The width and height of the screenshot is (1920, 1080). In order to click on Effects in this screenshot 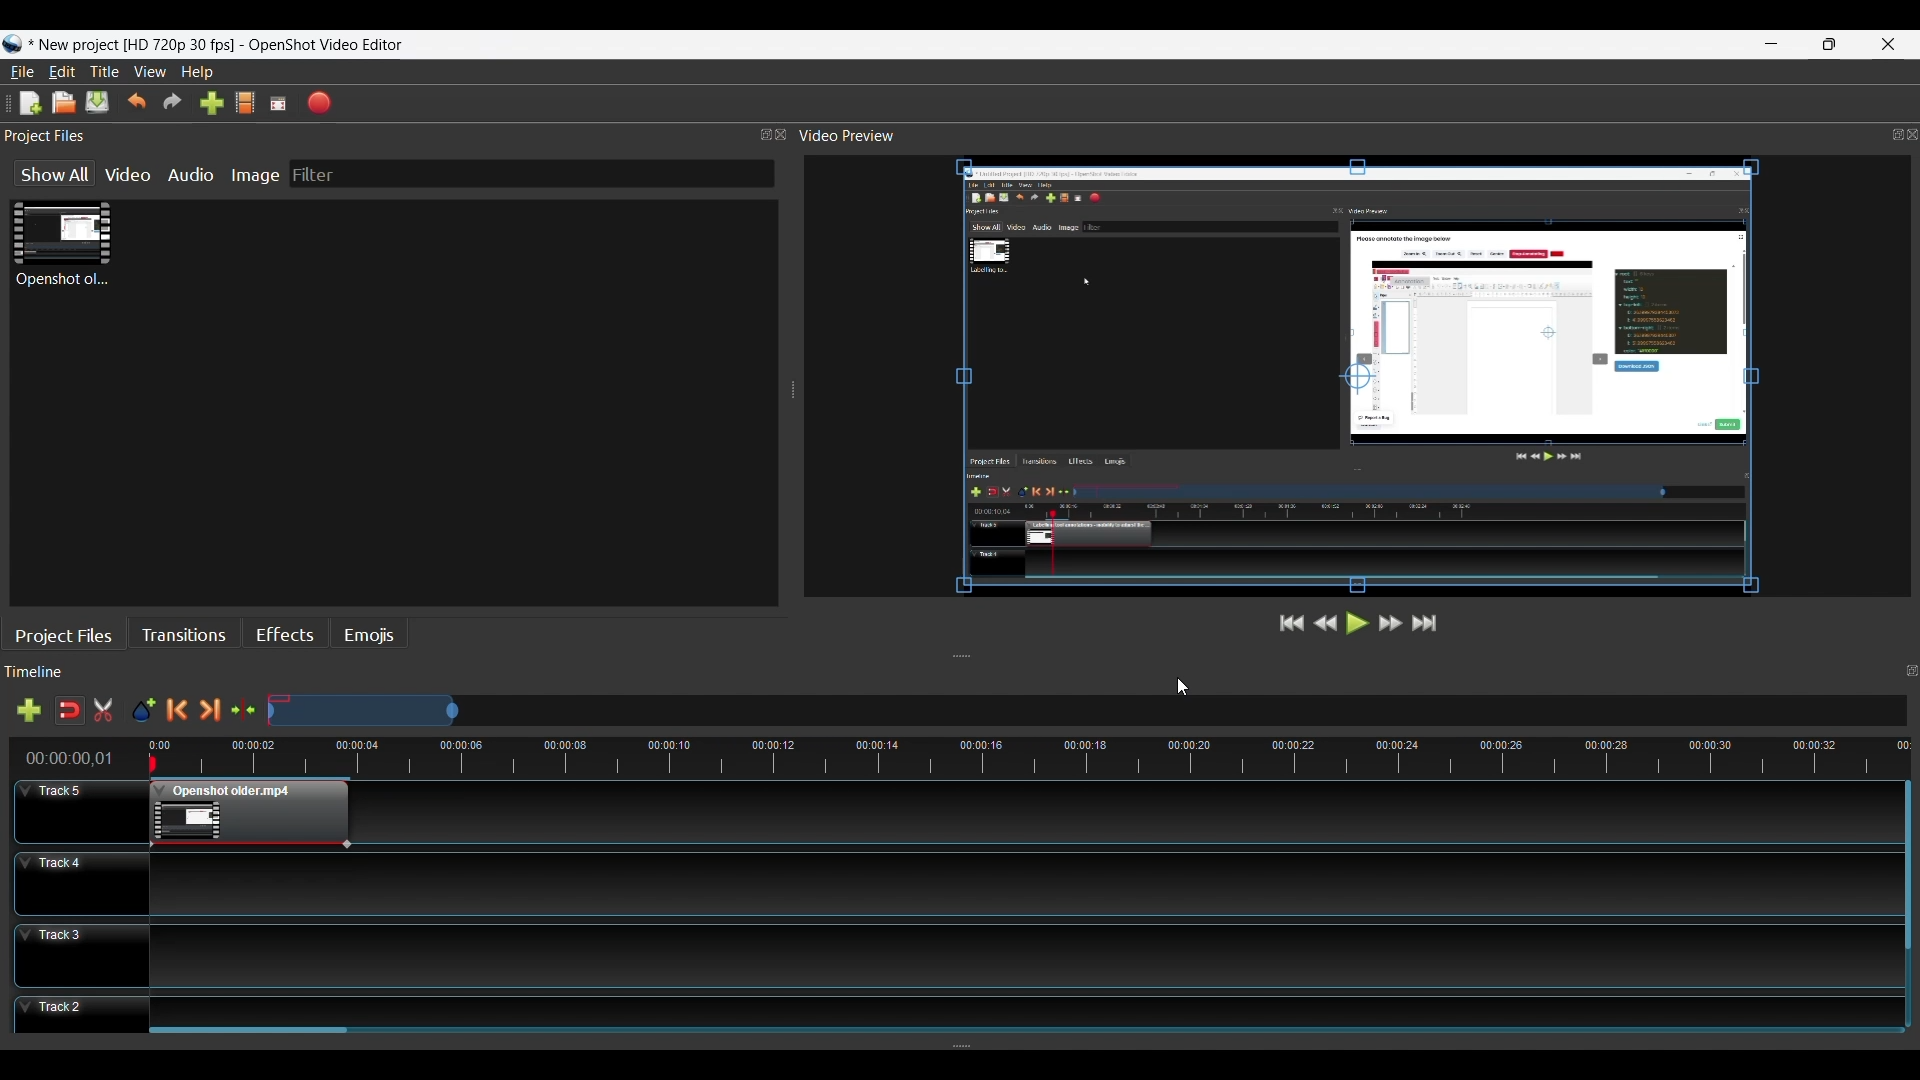, I will do `click(285, 636)`.